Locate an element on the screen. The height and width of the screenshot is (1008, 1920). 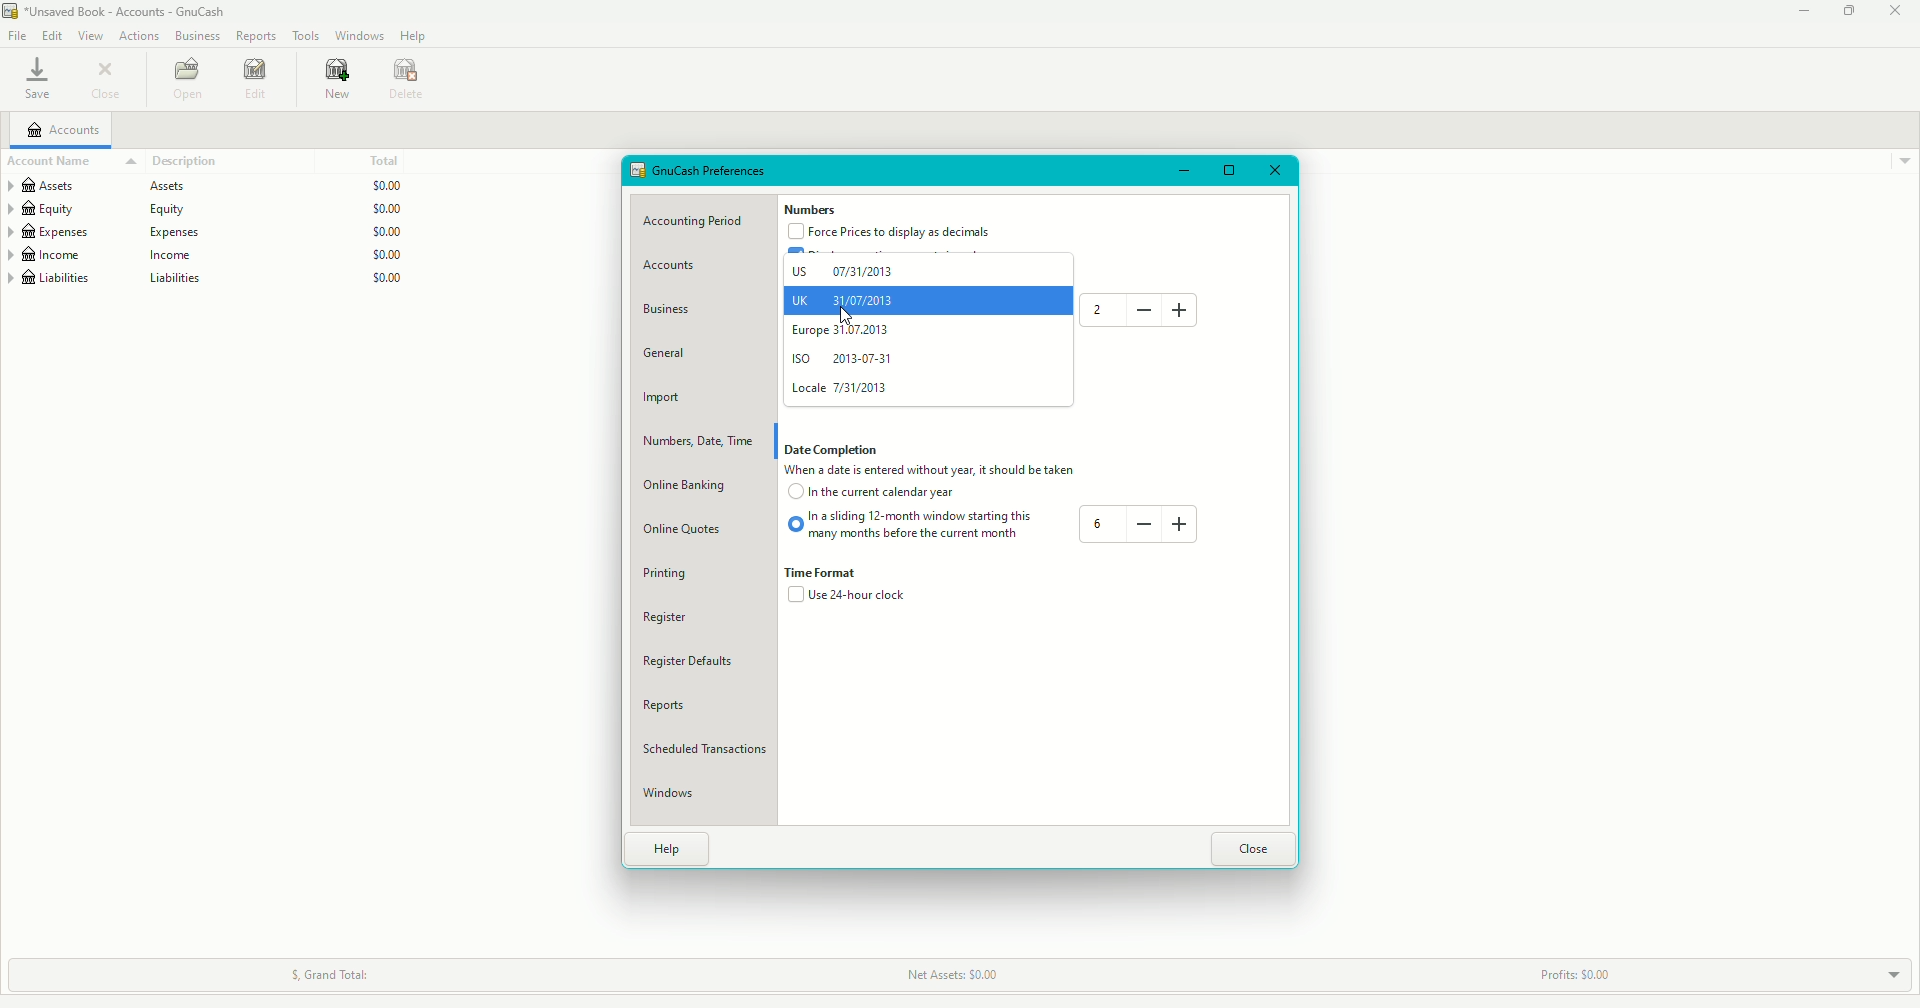
Minimize is located at coordinates (1186, 170).